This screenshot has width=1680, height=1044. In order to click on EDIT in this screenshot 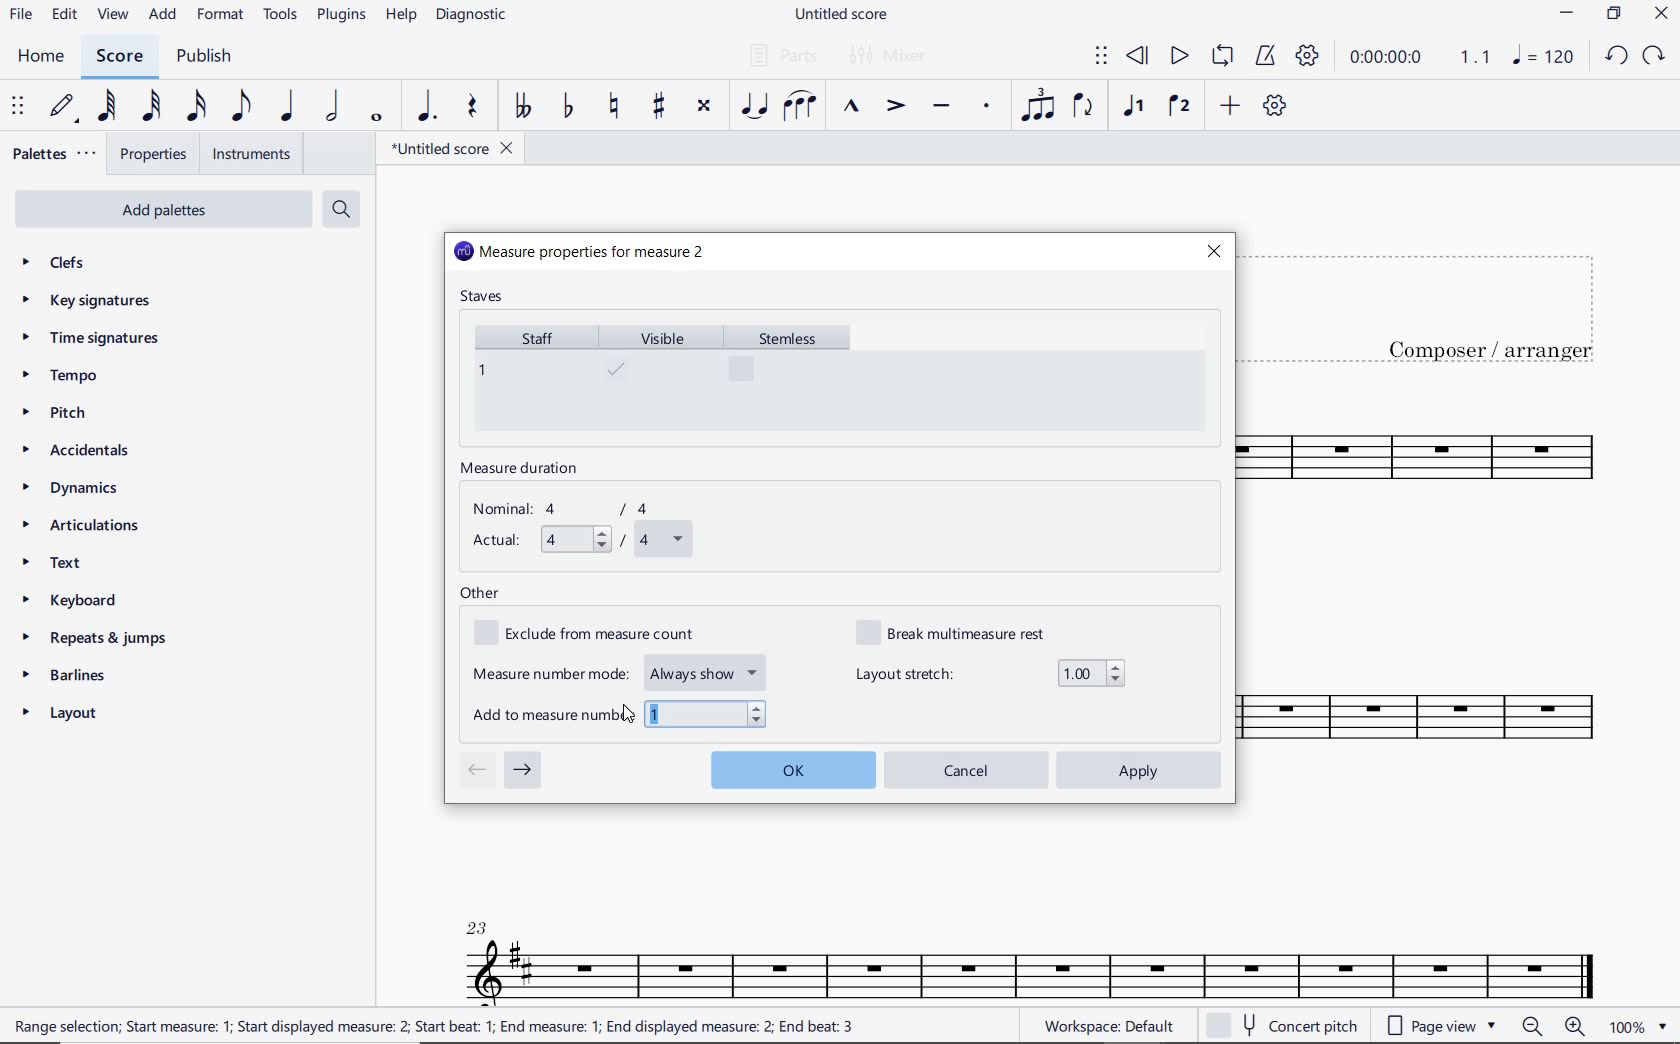, I will do `click(64, 17)`.